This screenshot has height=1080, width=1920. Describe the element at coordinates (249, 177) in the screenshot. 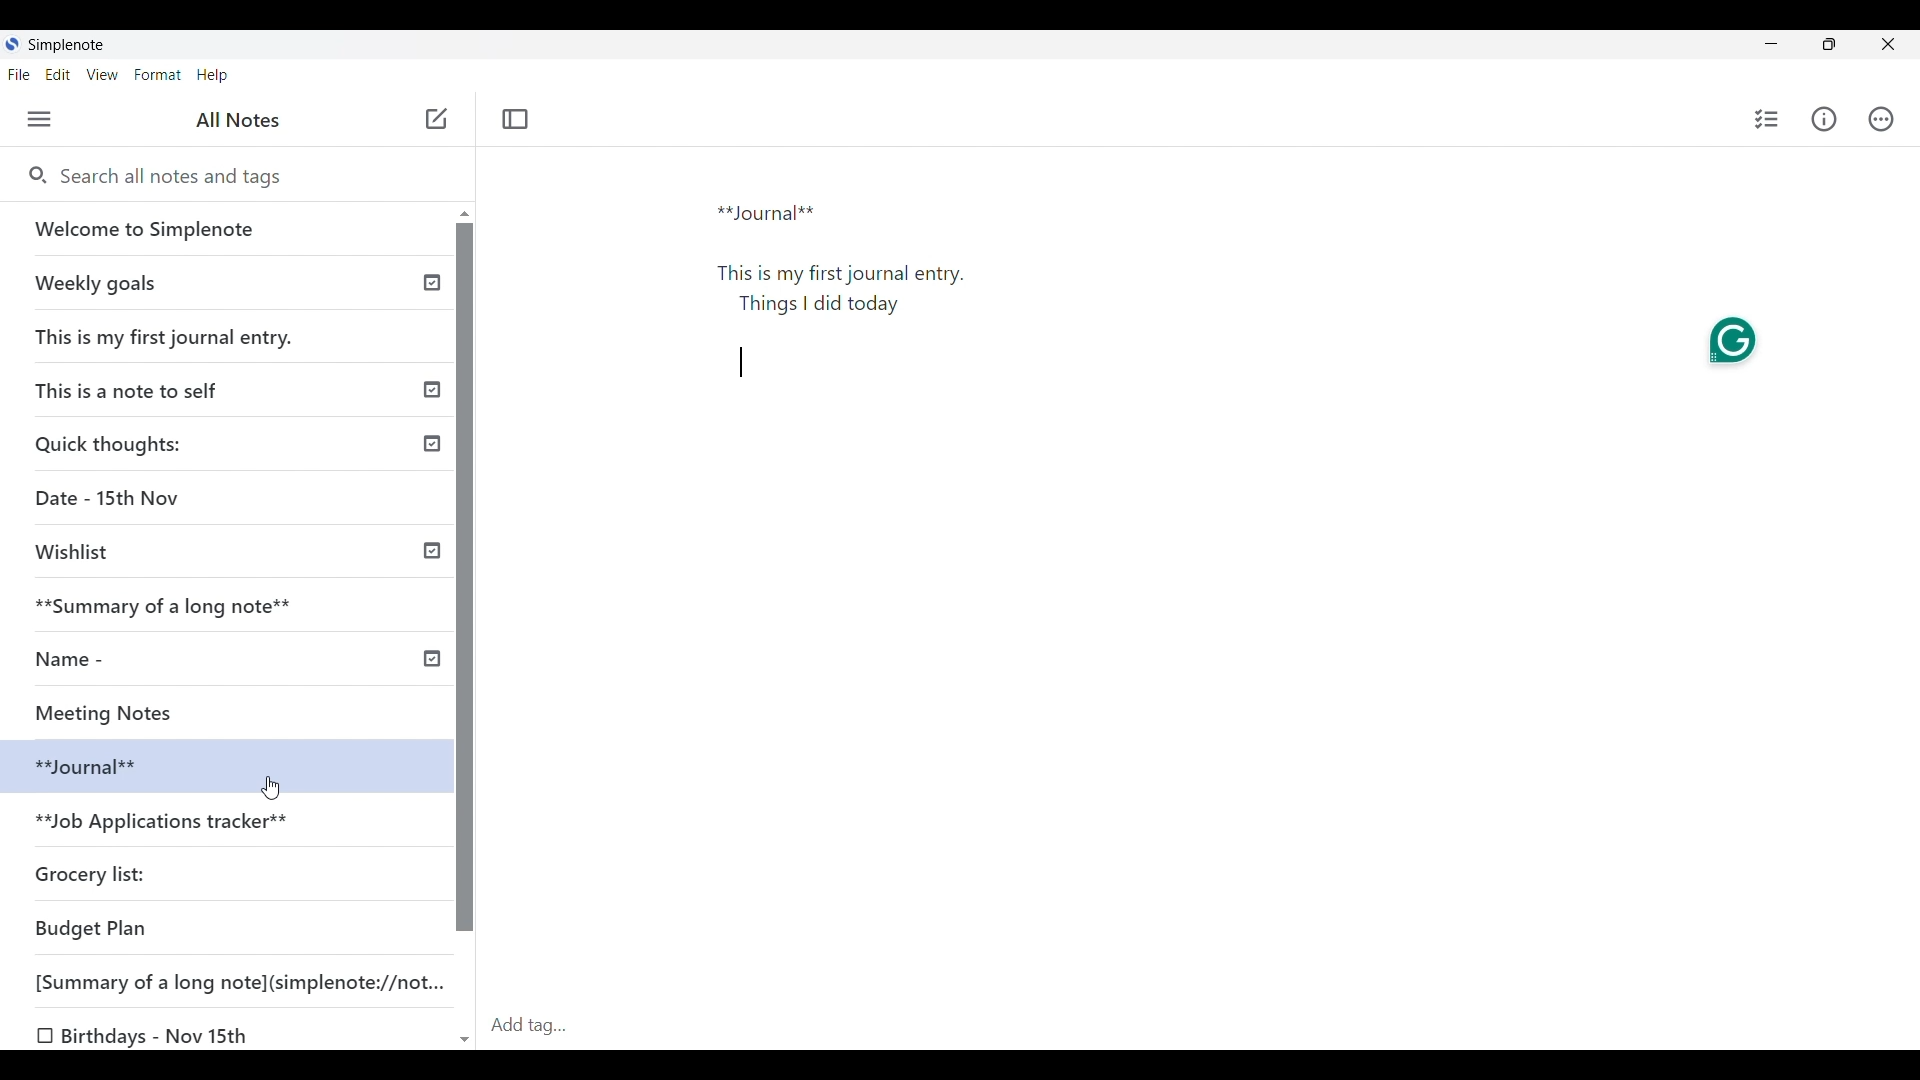

I see `Search all notes and tags` at that location.